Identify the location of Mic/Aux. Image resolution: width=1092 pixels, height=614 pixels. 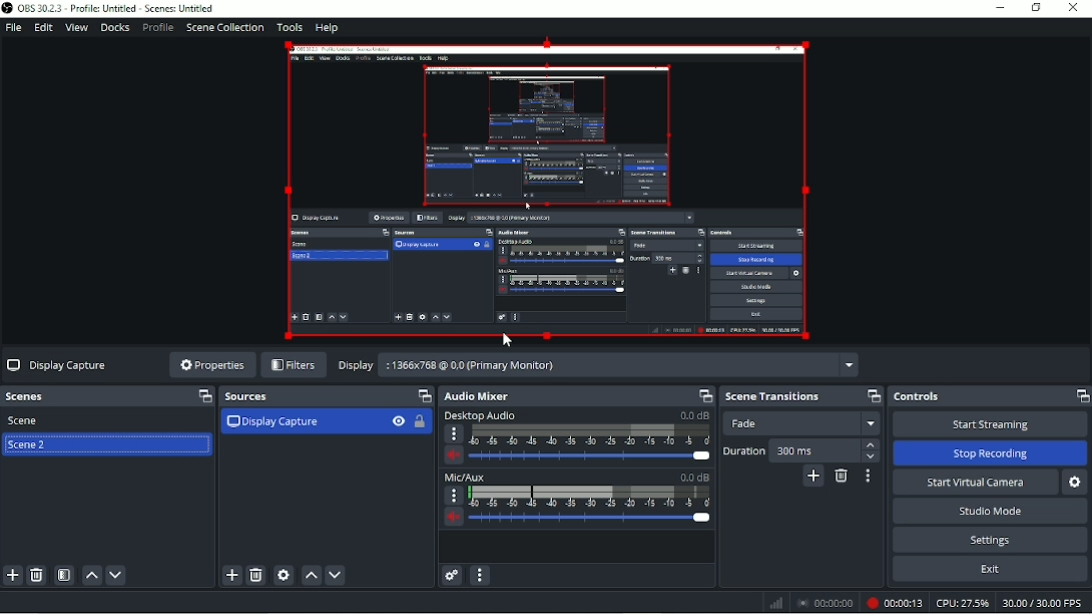
(466, 478).